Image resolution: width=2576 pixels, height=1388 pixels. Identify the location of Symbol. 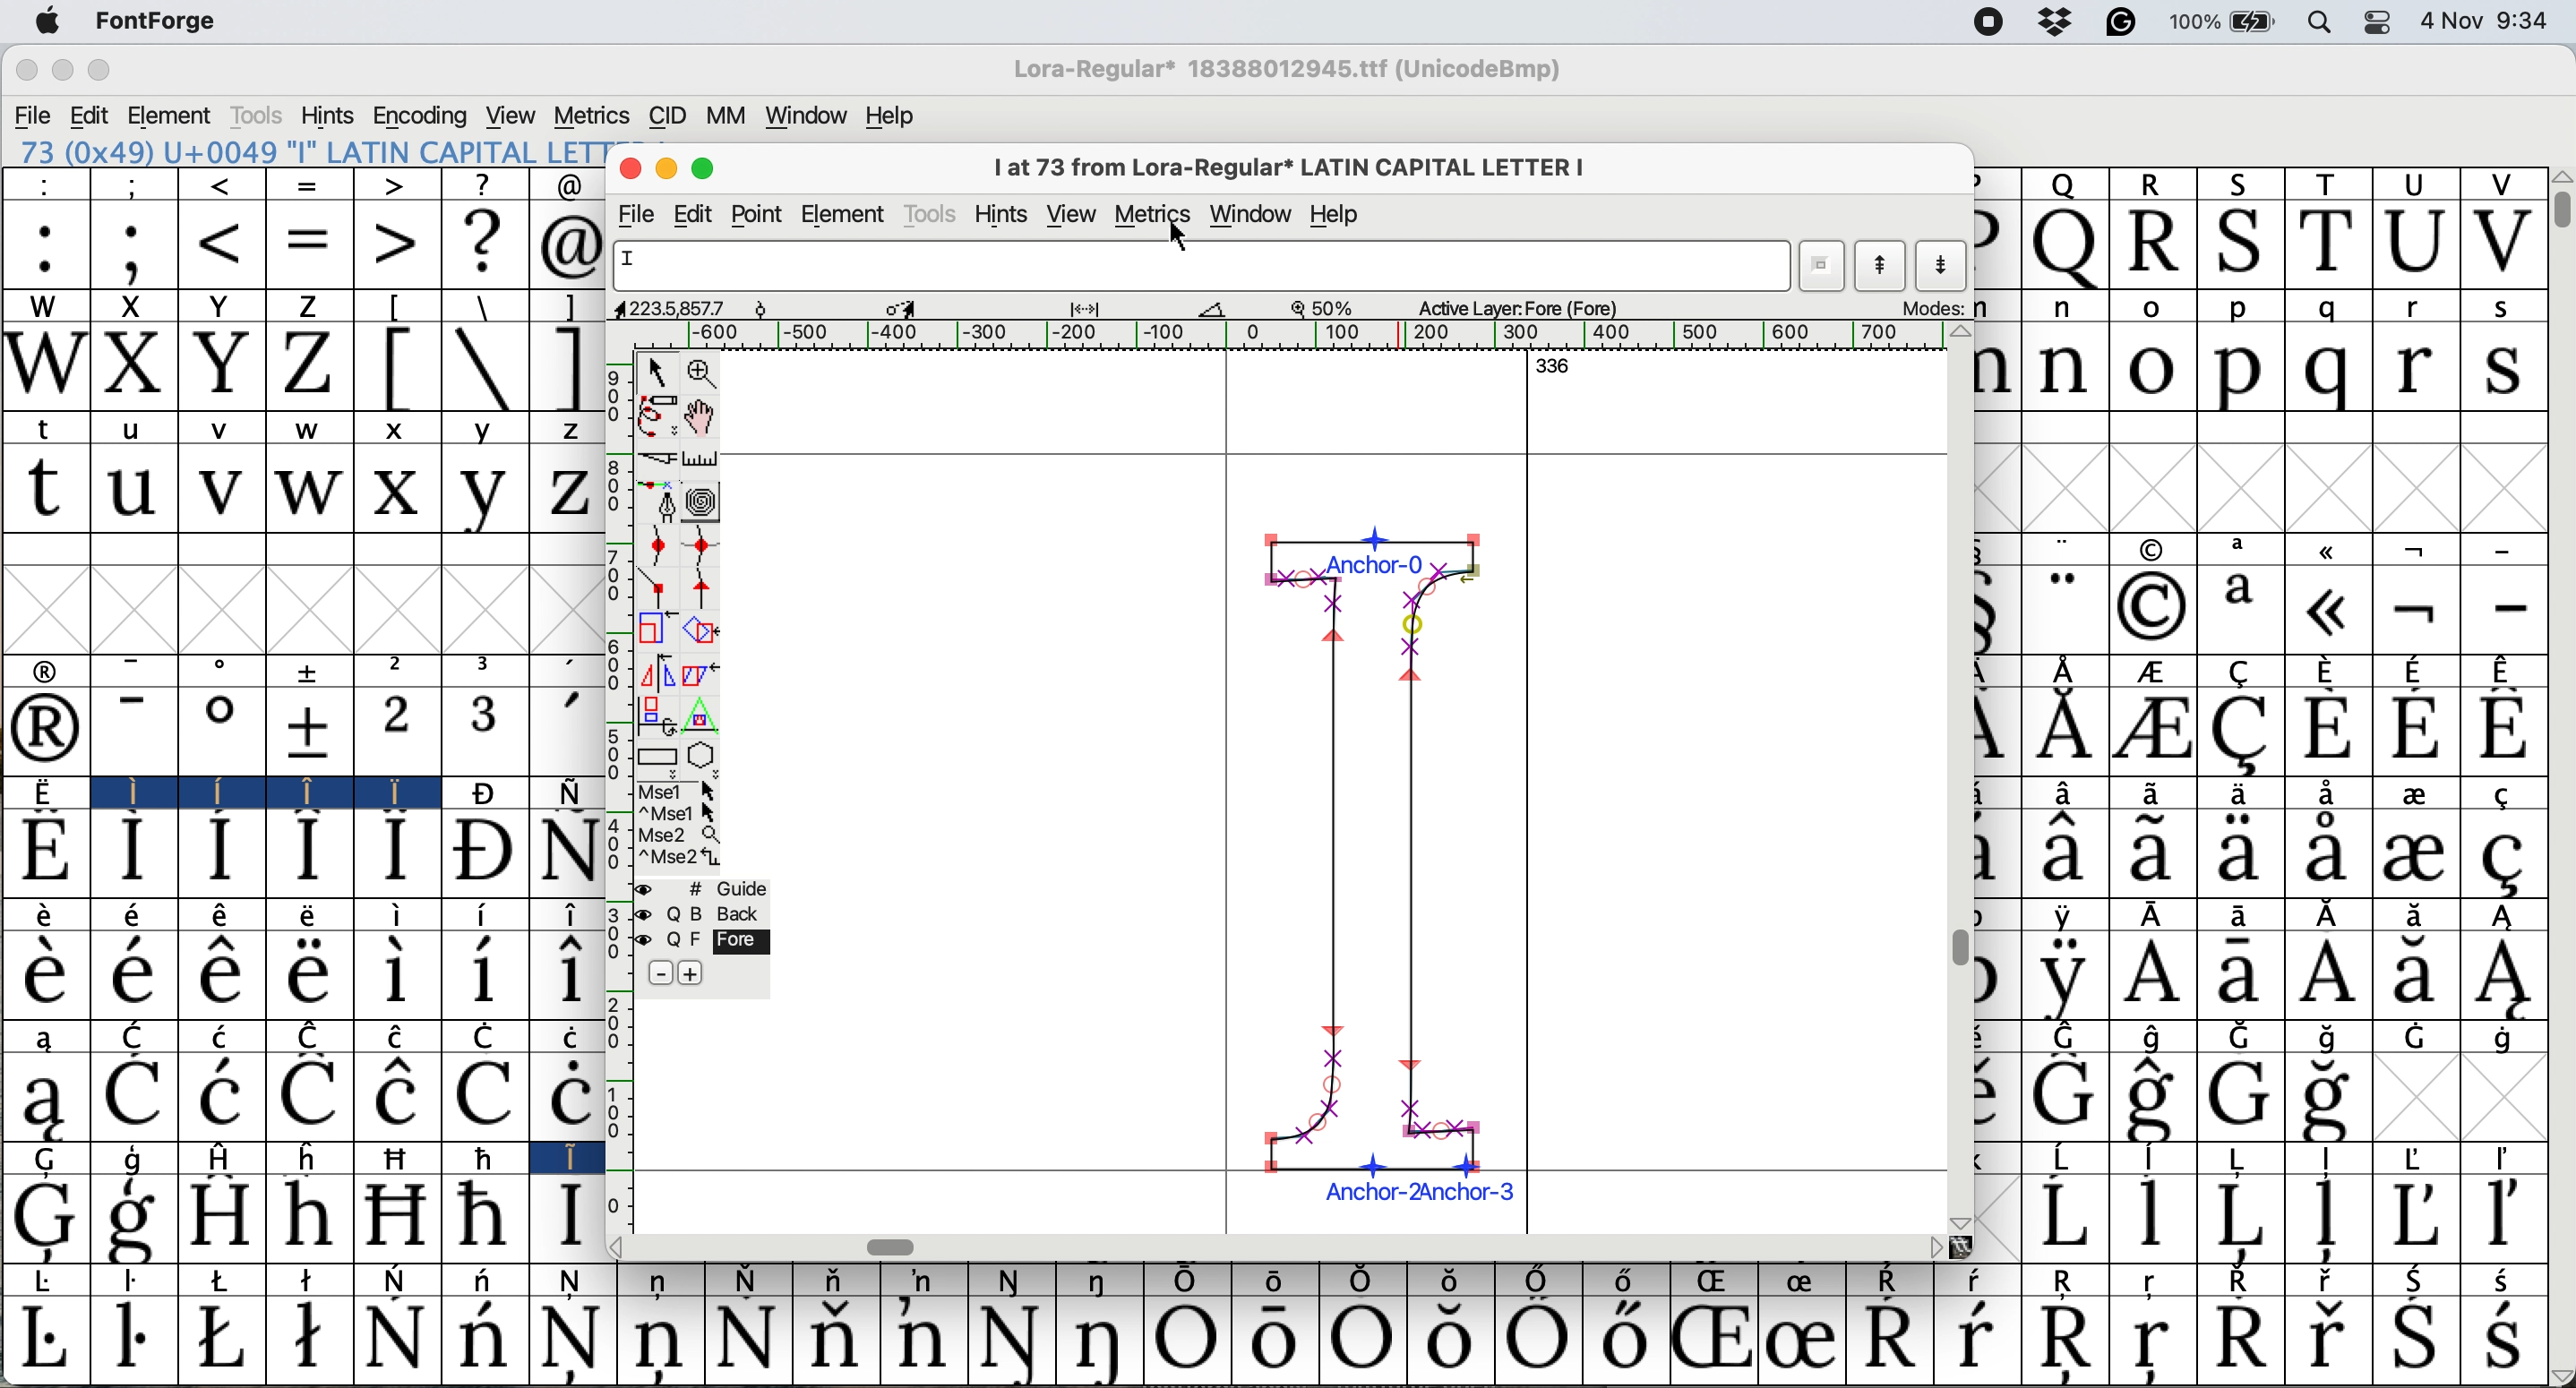
(1446, 1280).